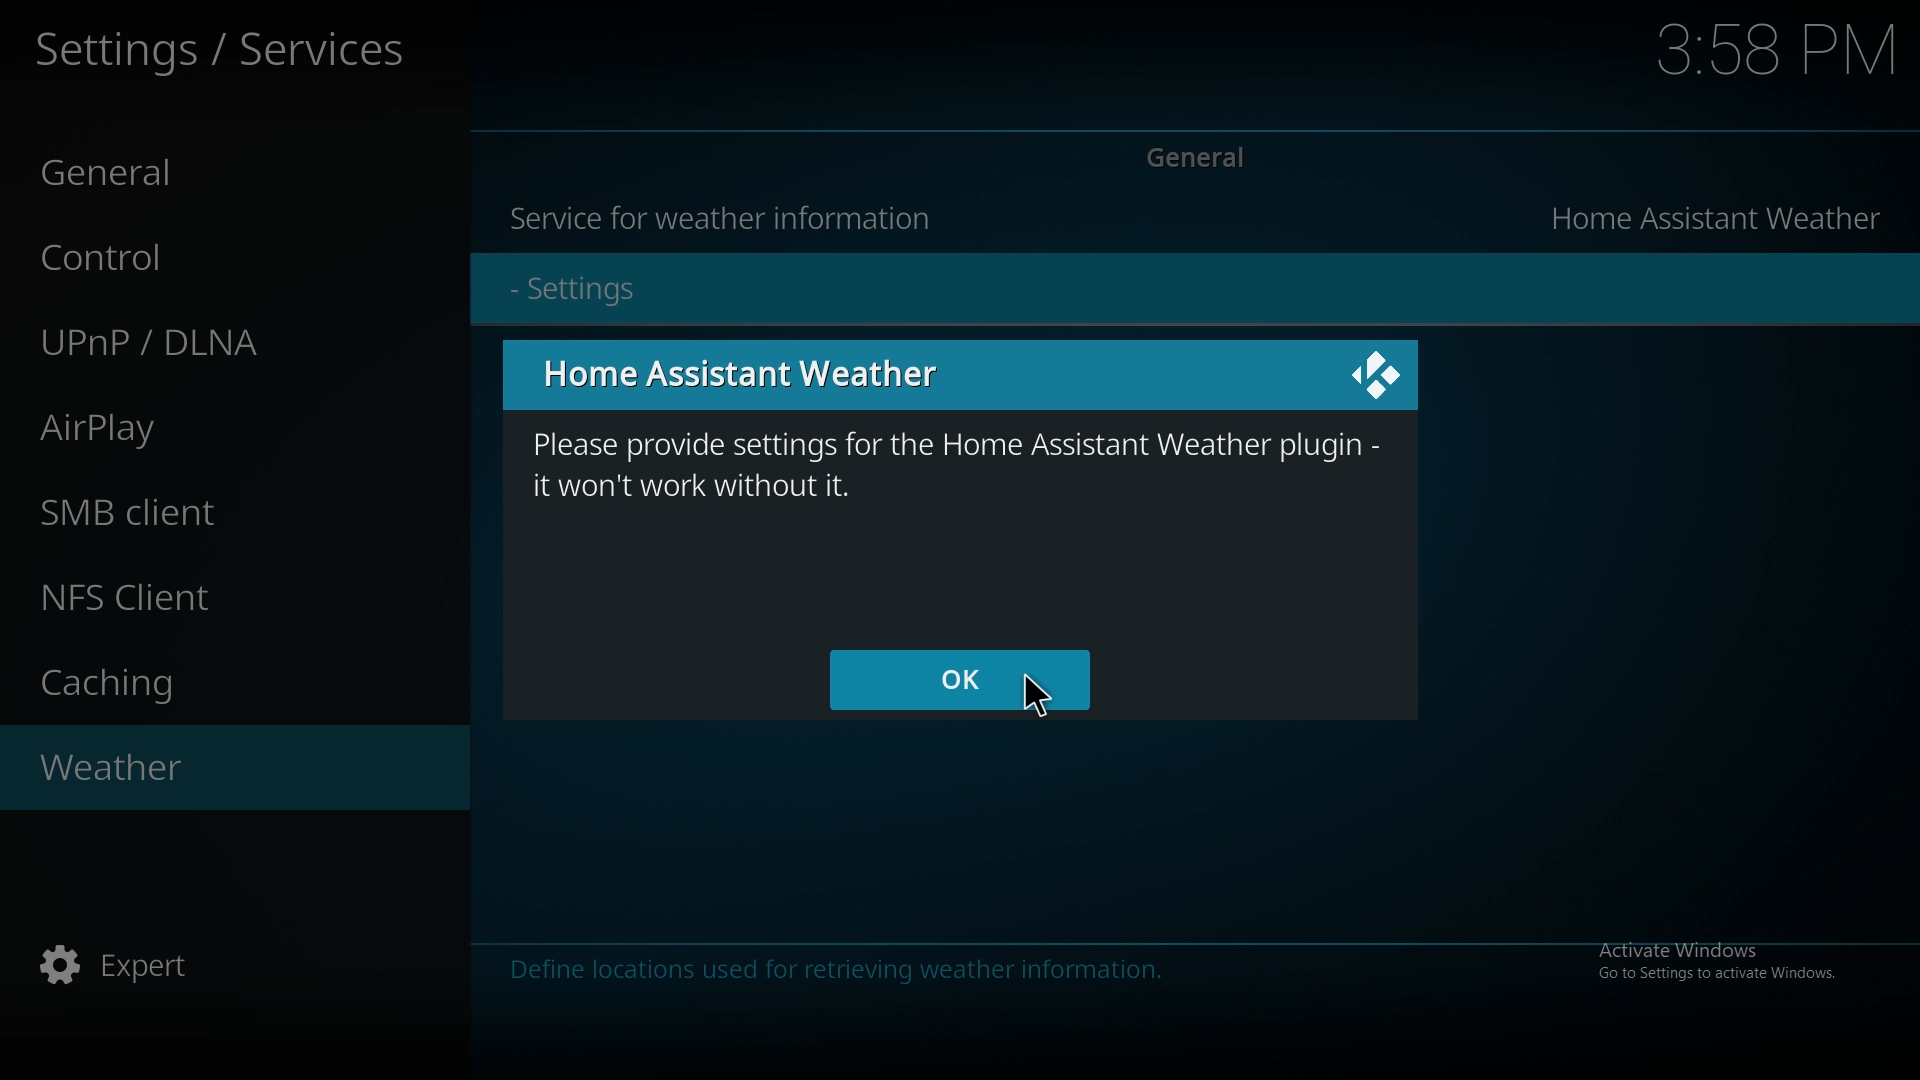 This screenshot has height=1080, width=1920. I want to click on Home Assistant Weather, so click(750, 374).